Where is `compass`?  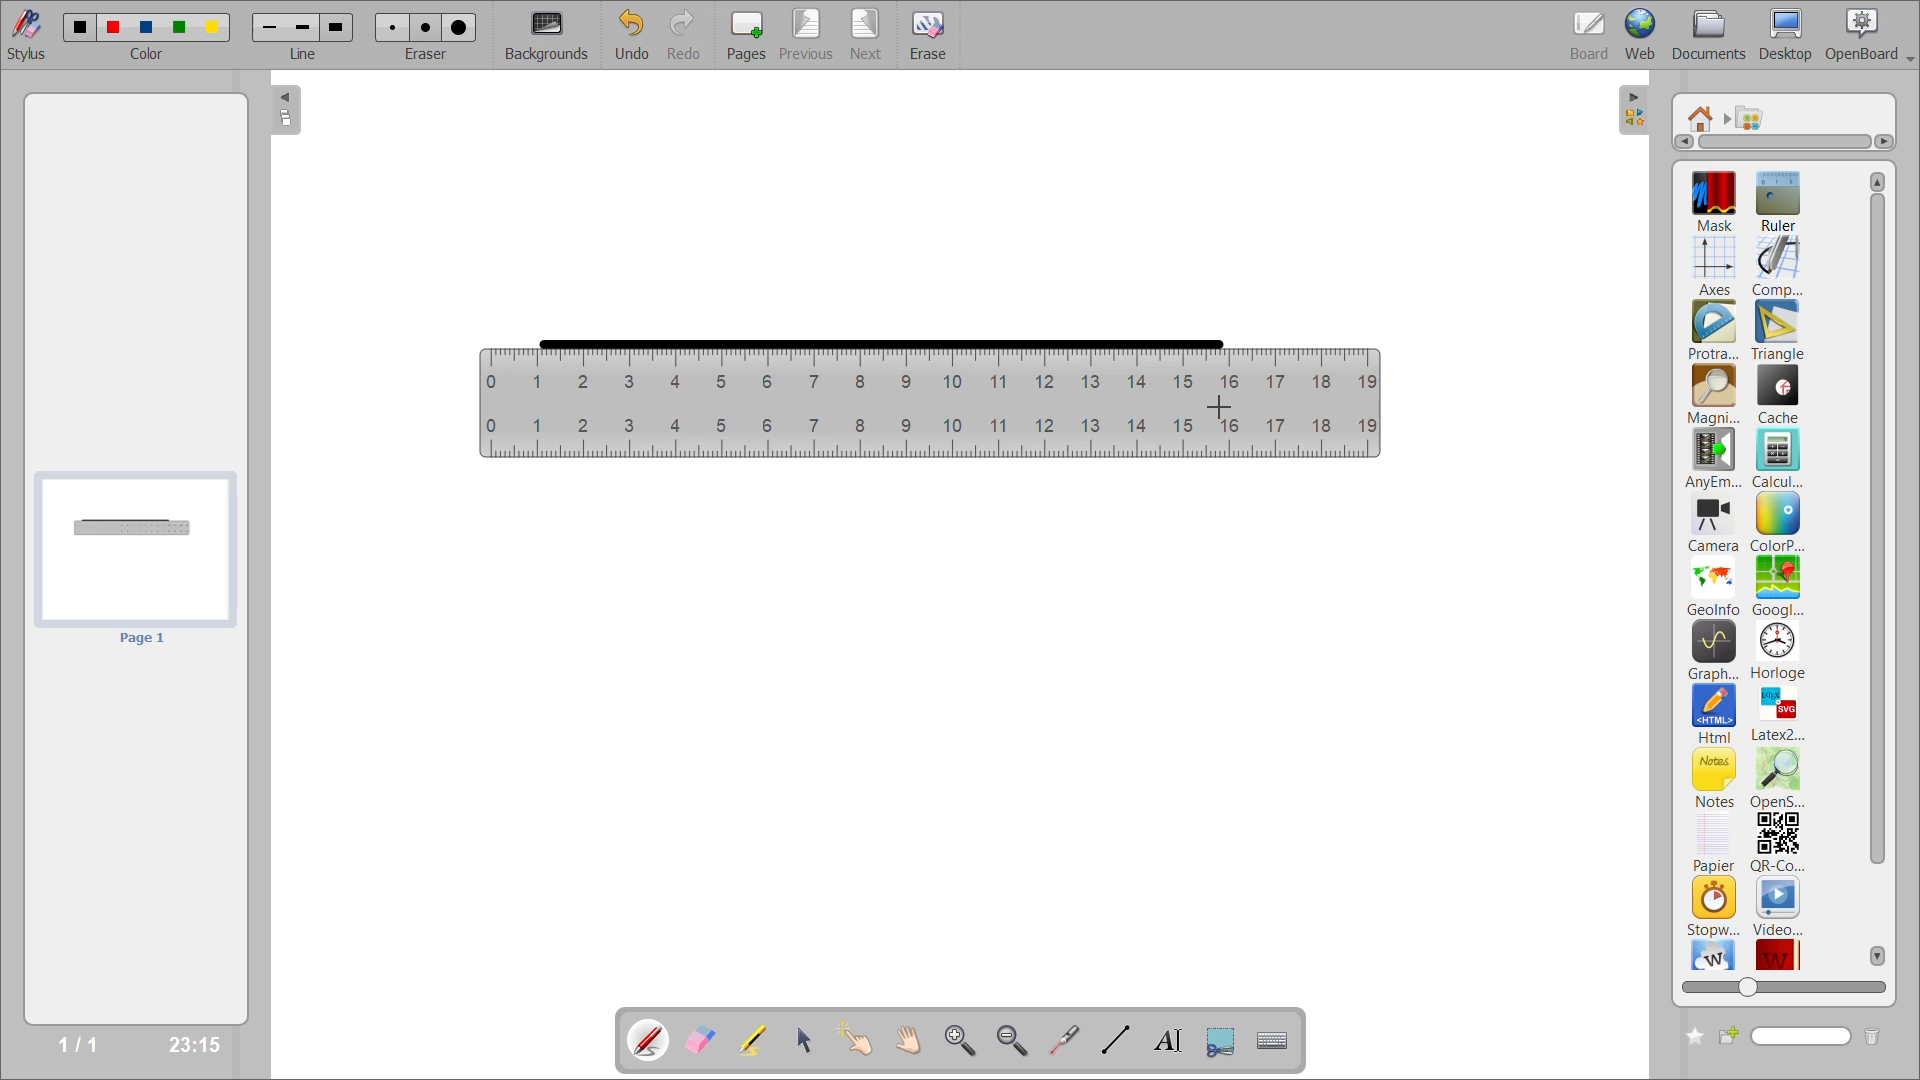 compass is located at coordinates (1778, 266).